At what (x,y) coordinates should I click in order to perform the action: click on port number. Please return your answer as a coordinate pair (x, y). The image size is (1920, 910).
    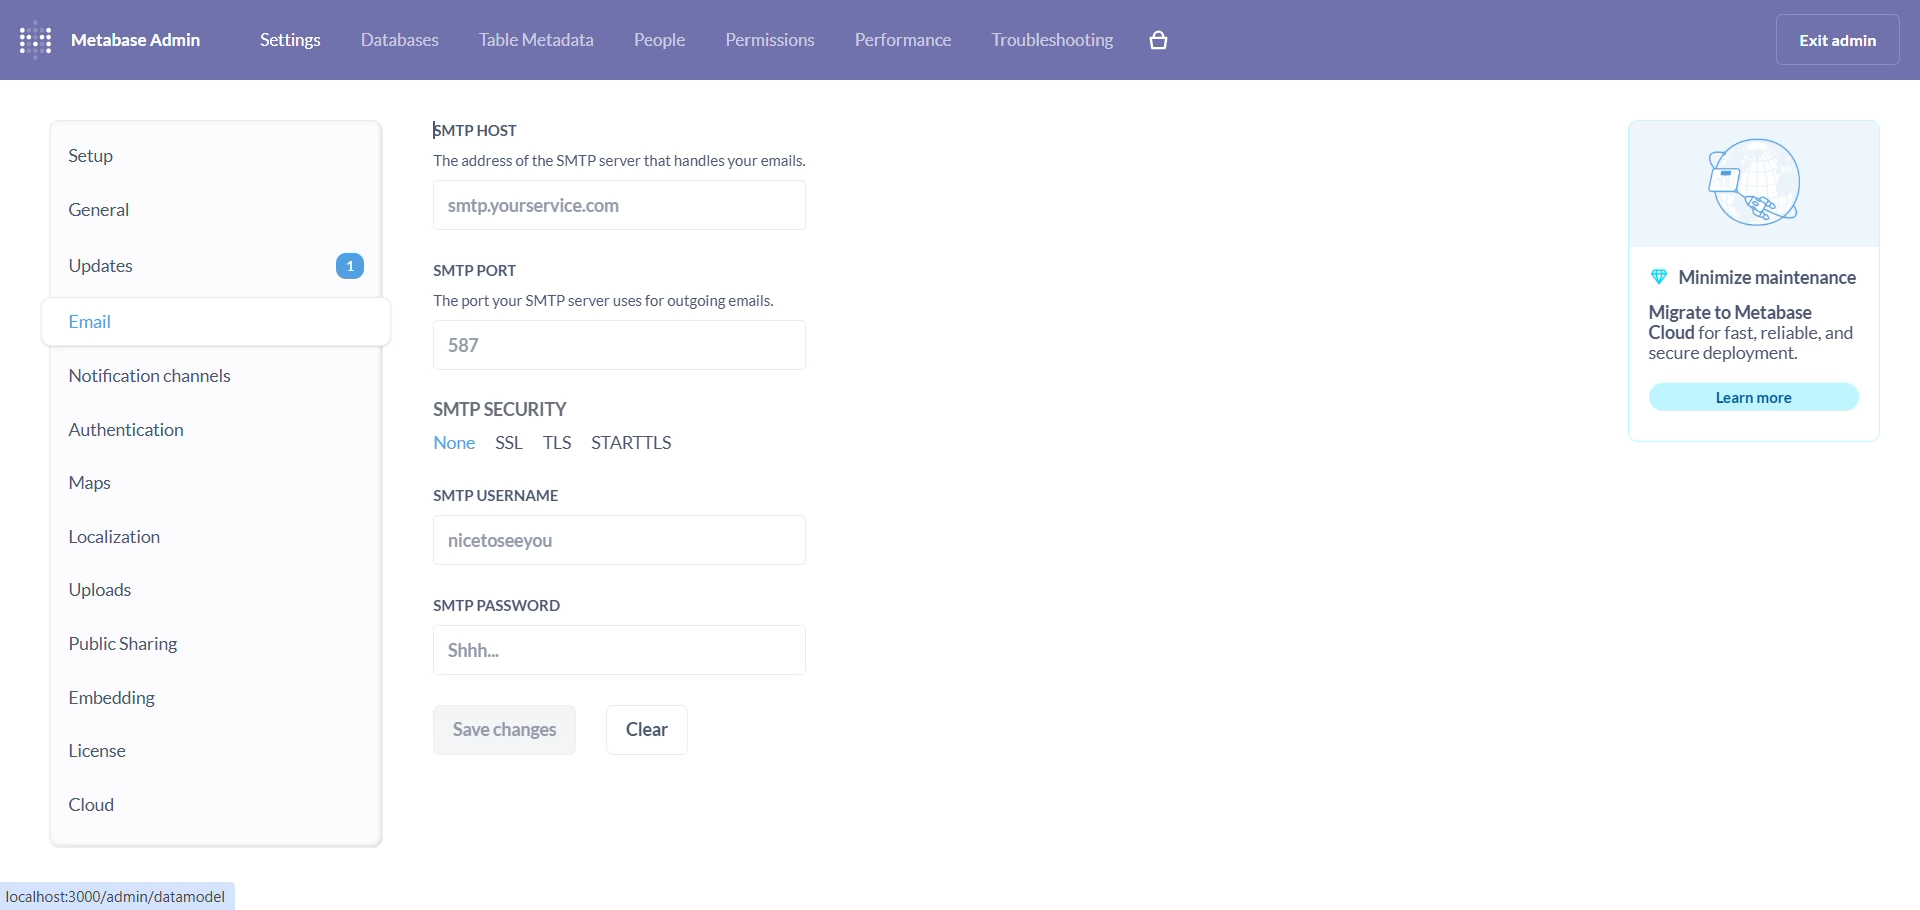
    Looking at the image, I should click on (625, 352).